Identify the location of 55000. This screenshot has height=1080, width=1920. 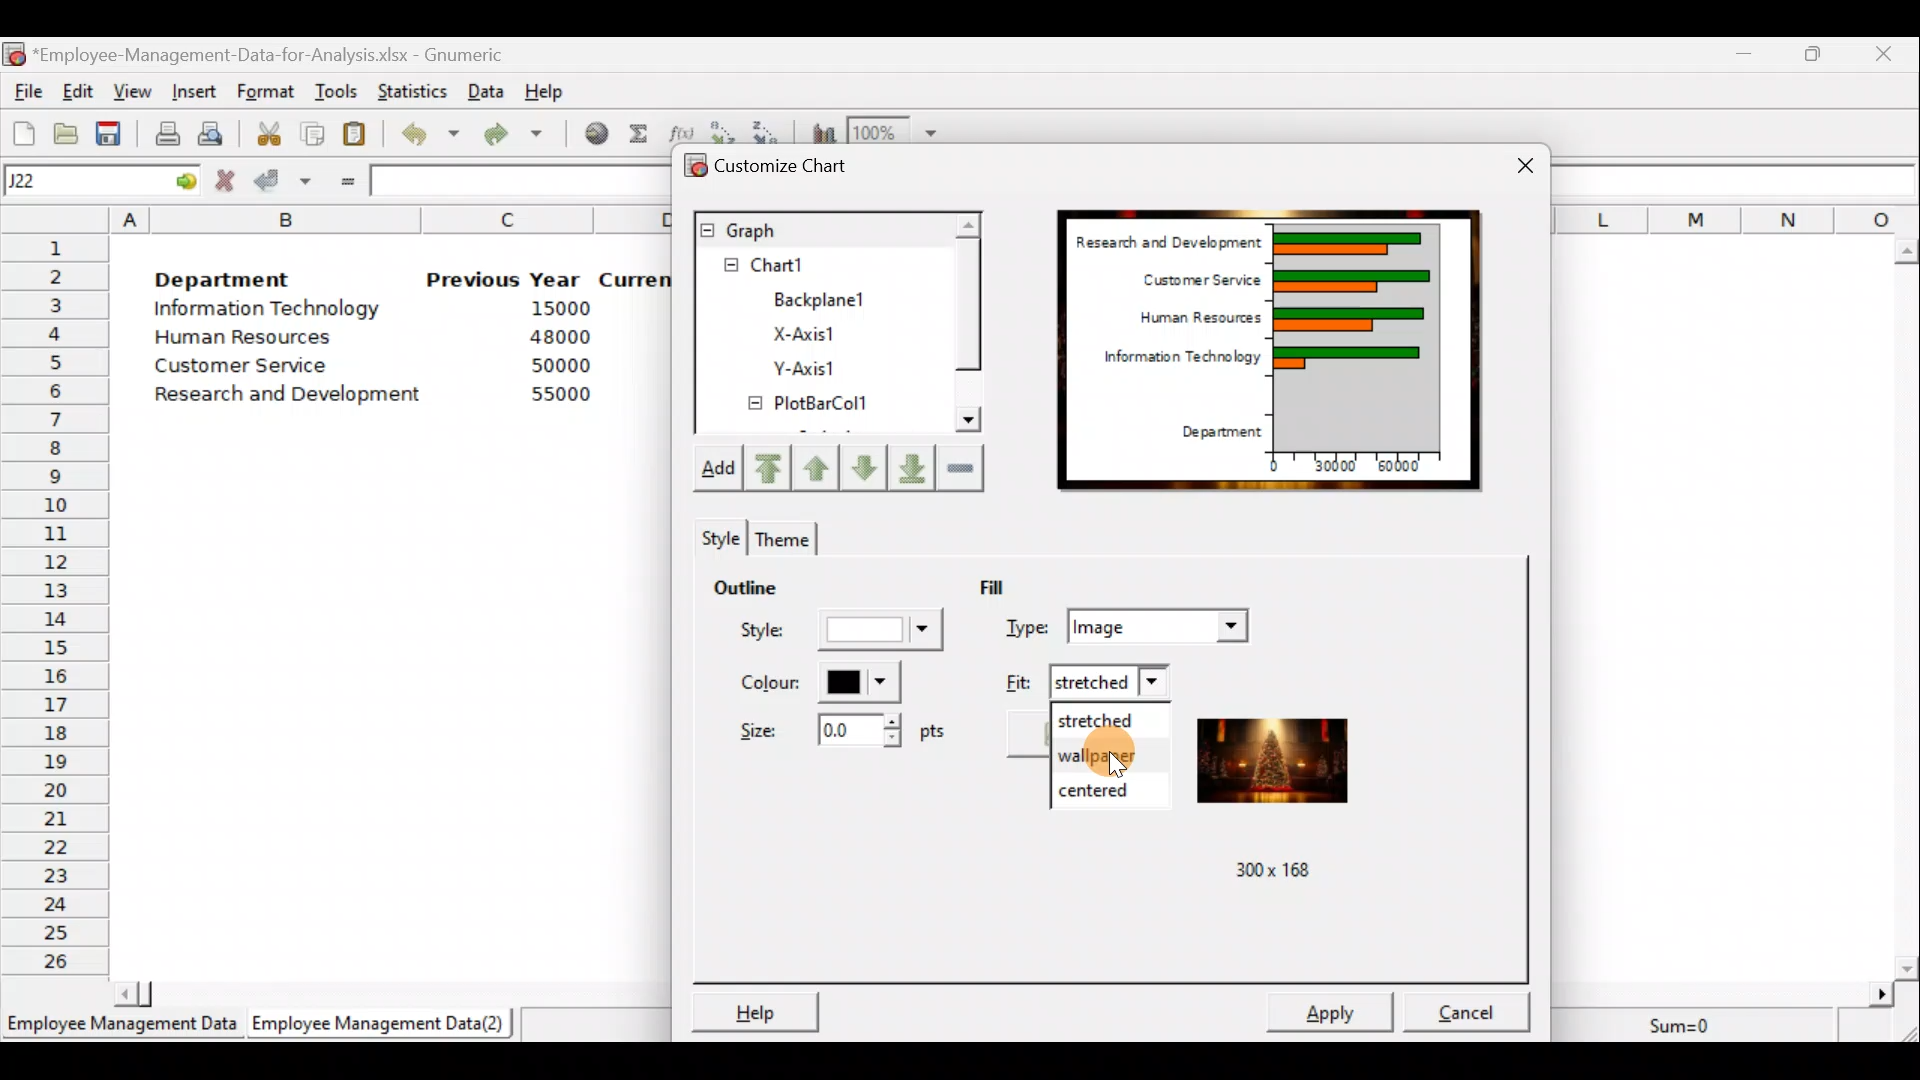
(558, 396).